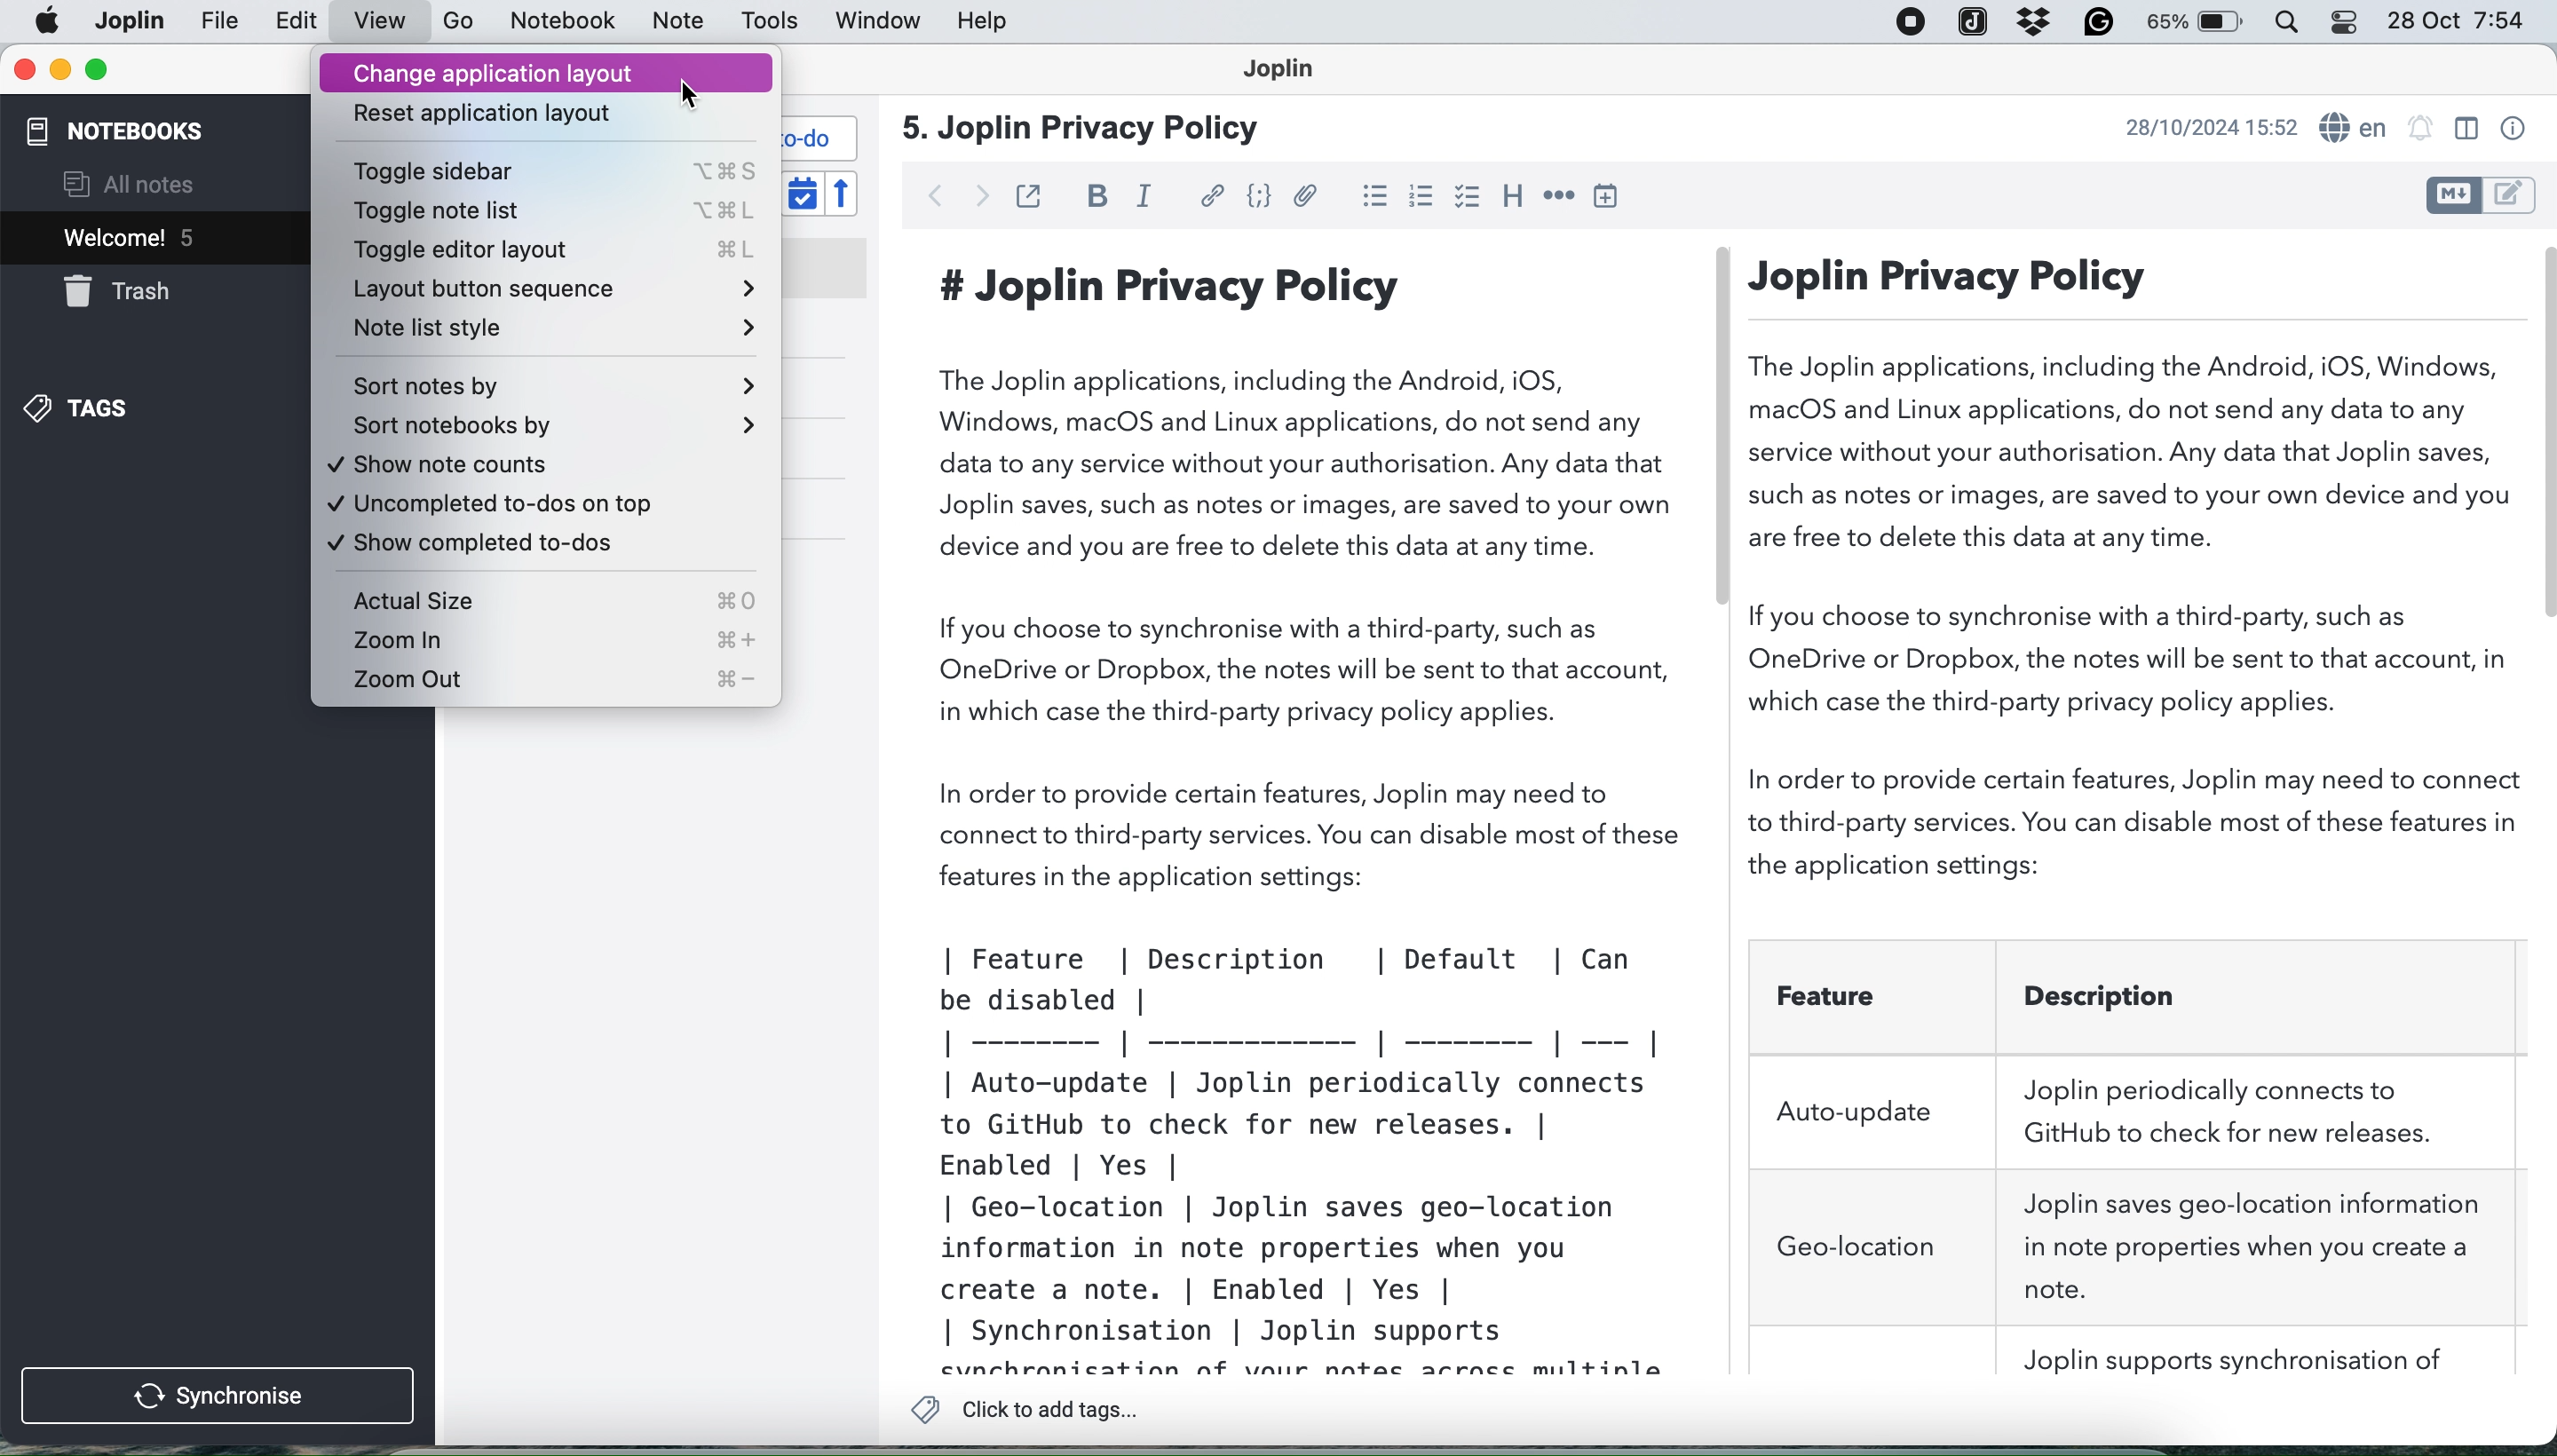  Describe the element at coordinates (986, 23) in the screenshot. I see `help` at that location.